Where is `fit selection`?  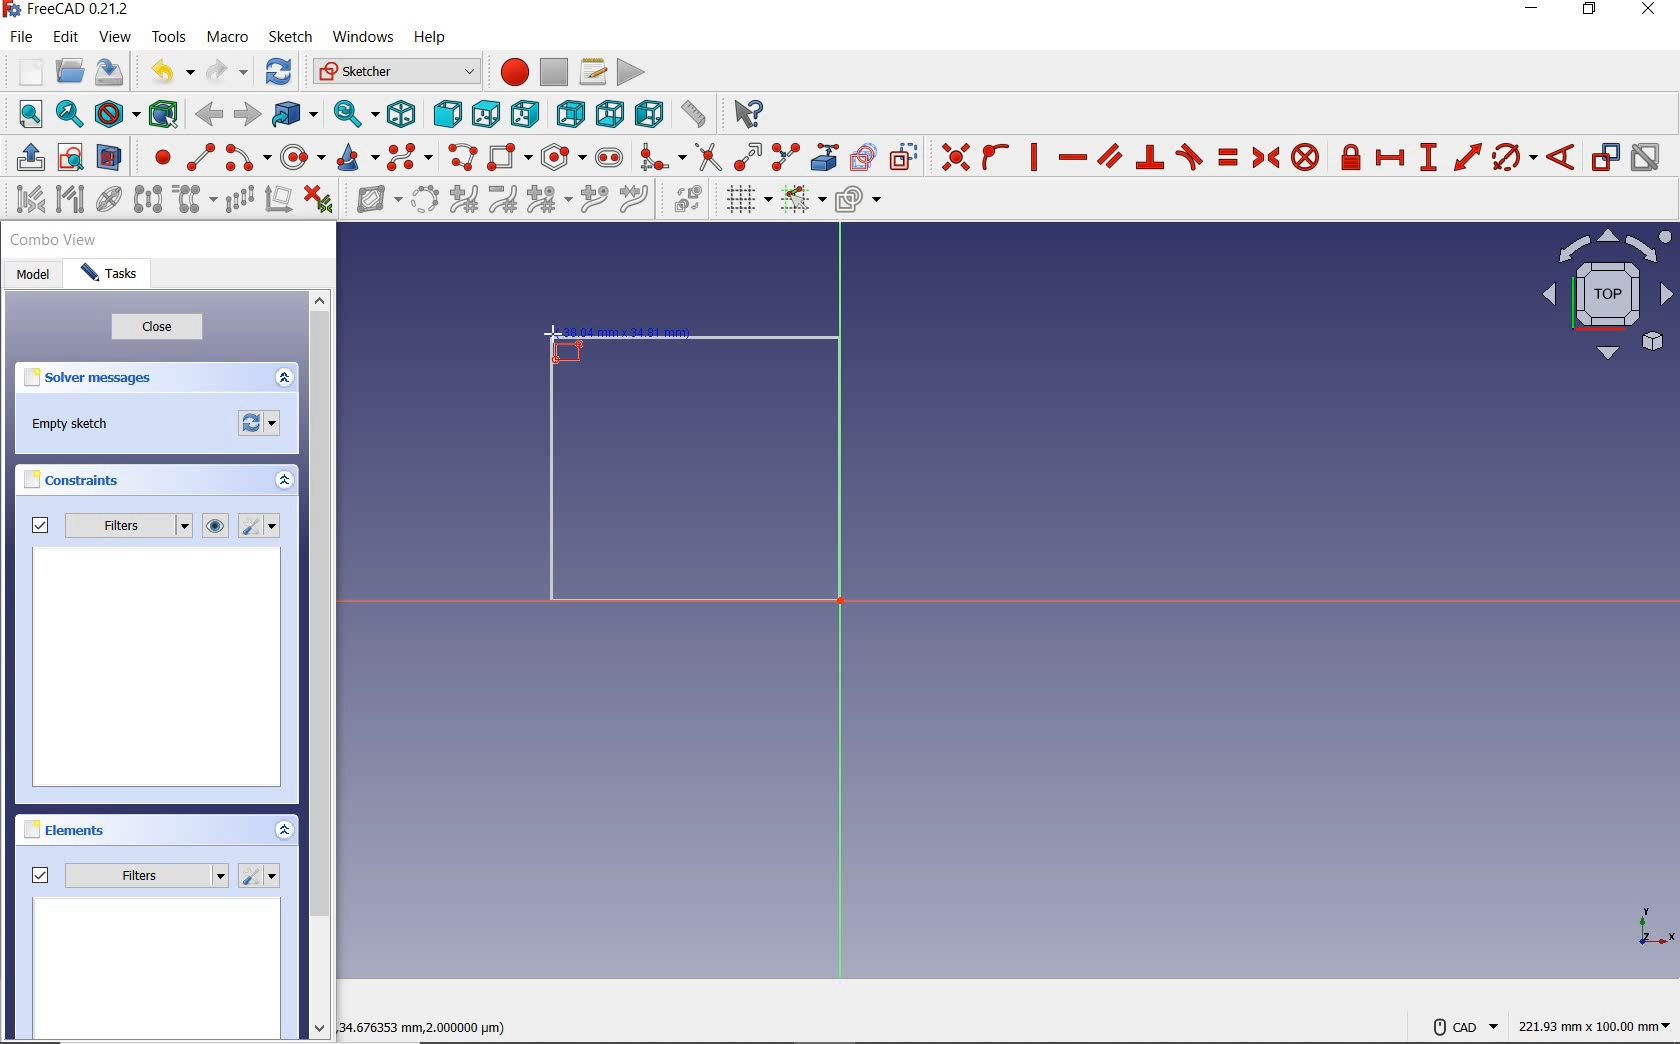
fit selection is located at coordinates (70, 116).